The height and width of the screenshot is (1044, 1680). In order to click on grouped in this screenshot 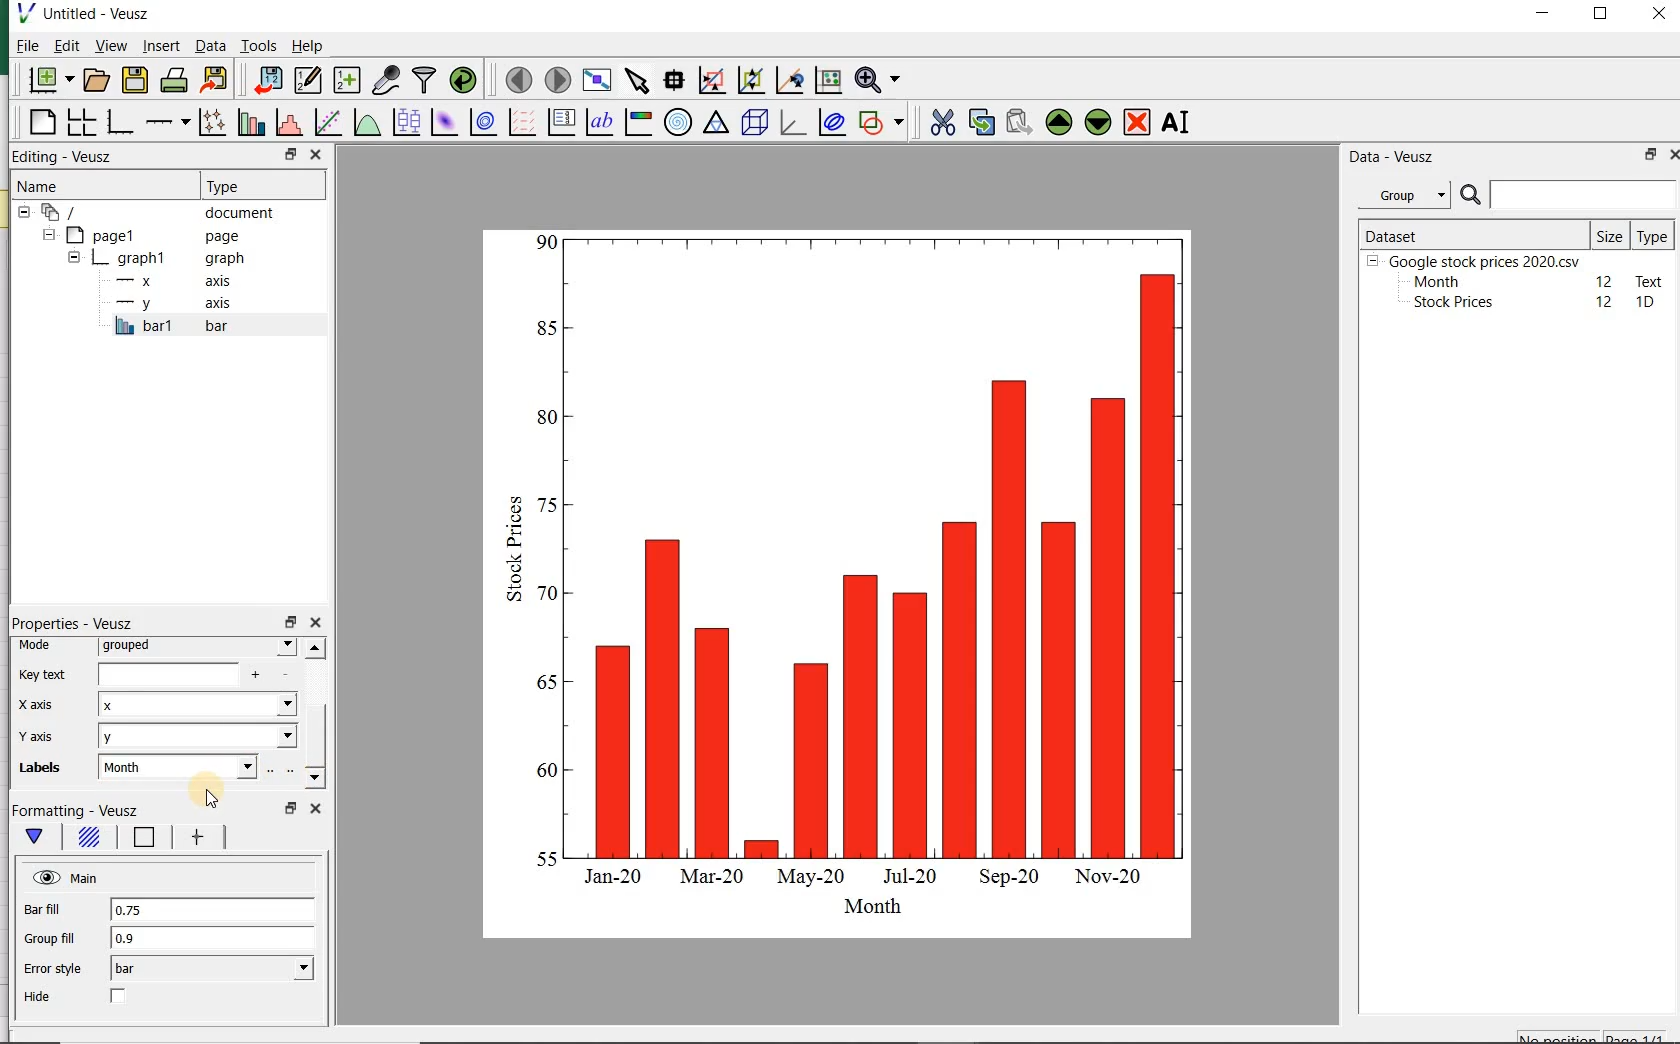, I will do `click(196, 646)`.